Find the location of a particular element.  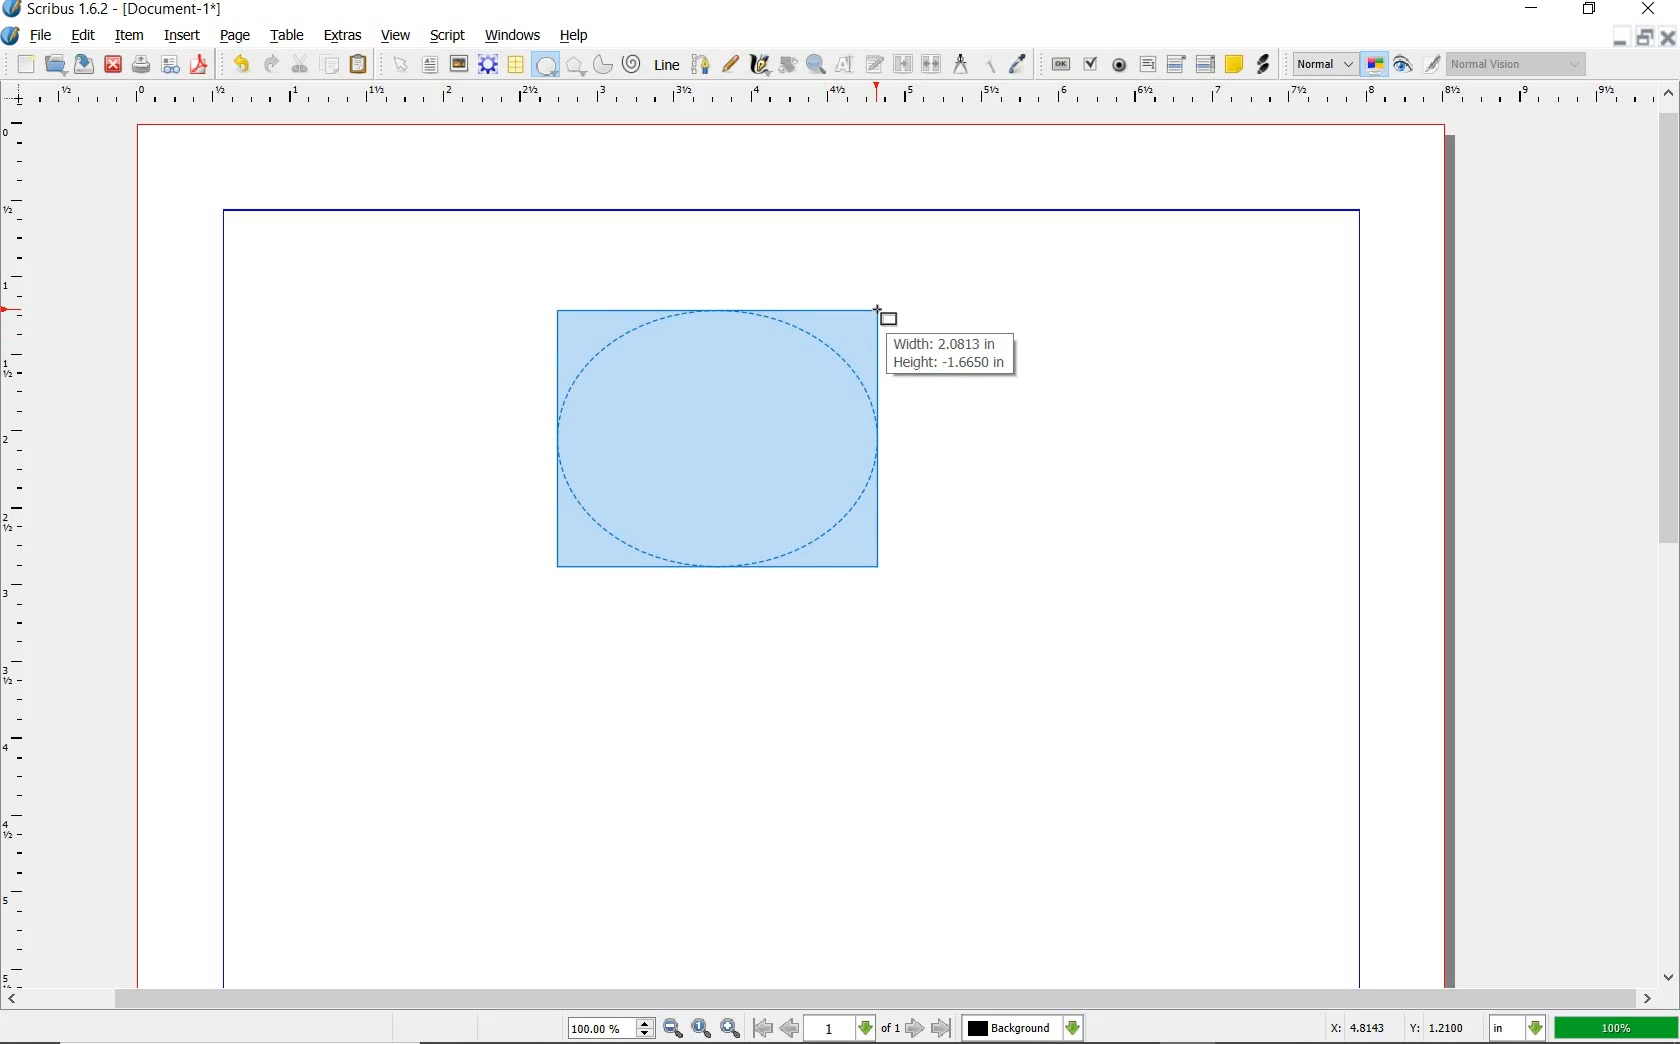

zoom to is located at coordinates (703, 1028).